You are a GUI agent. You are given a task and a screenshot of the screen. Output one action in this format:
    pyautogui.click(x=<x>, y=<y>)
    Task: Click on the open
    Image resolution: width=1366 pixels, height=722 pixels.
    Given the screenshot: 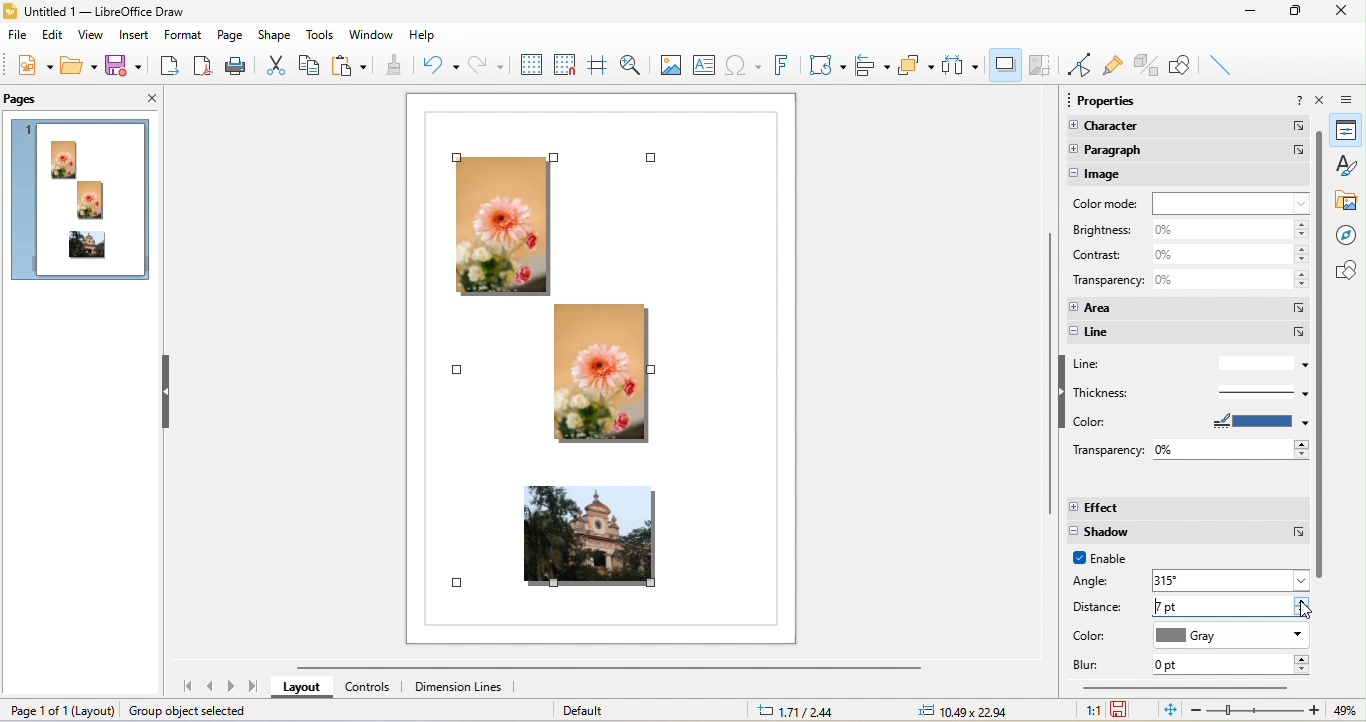 What is the action you would take?
    pyautogui.click(x=78, y=65)
    